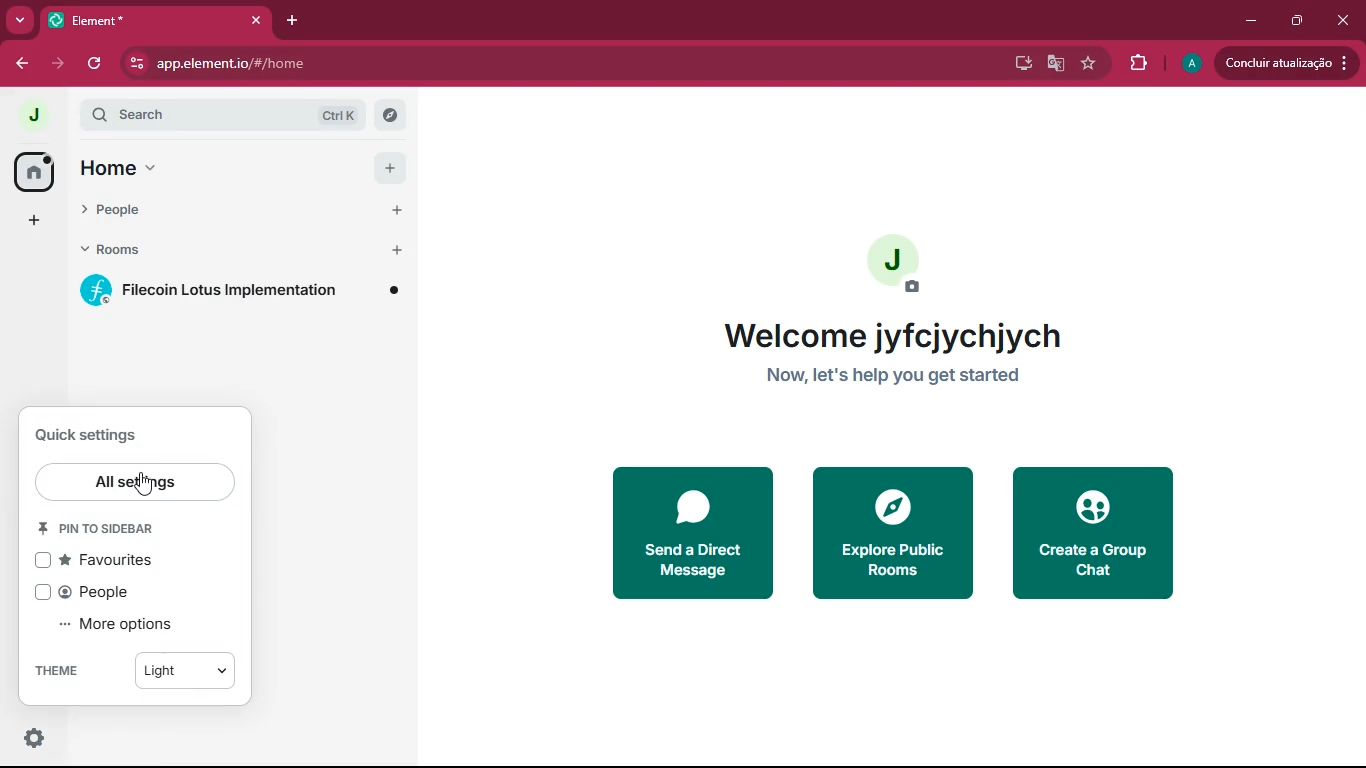 This screenshot has width=1366, height=768. What do you see at coordinates (34, 171) in the screenshot?
I see `home` at bounding box center [34, 171].